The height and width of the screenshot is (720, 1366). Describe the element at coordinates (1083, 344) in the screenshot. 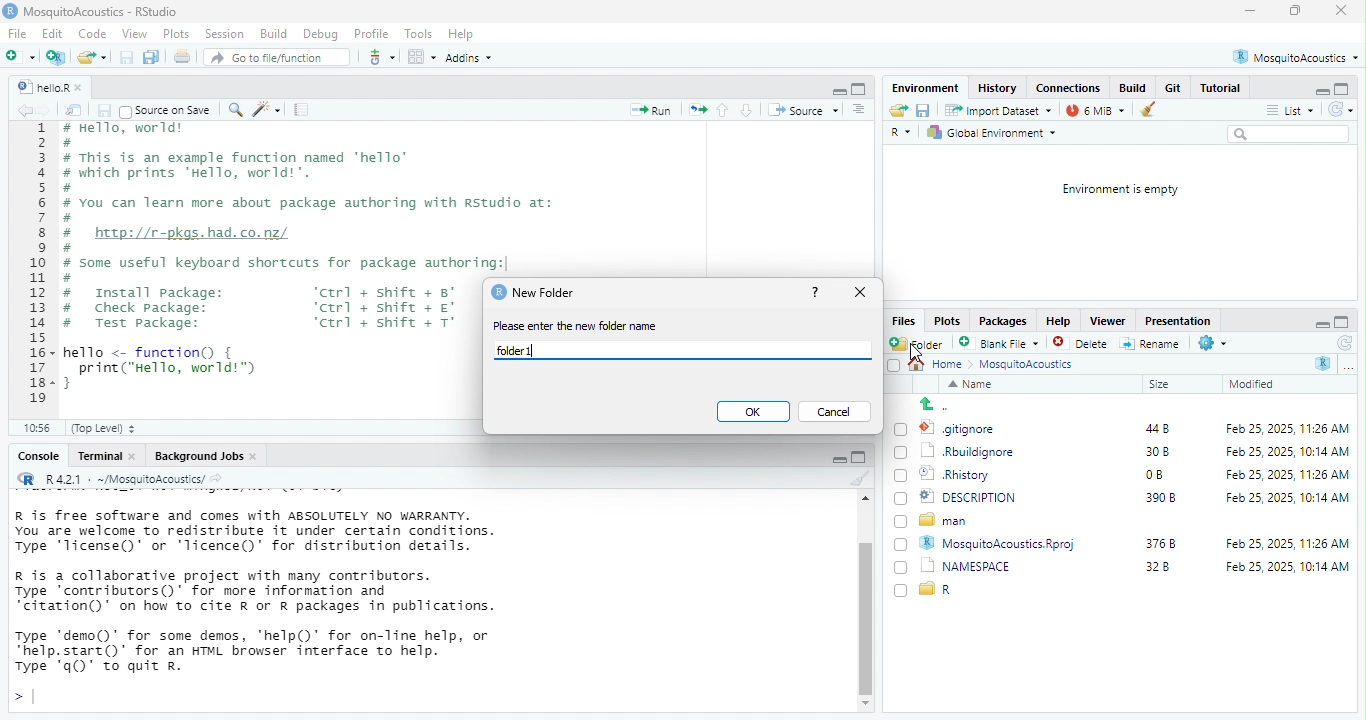

I see `delete` at that location.